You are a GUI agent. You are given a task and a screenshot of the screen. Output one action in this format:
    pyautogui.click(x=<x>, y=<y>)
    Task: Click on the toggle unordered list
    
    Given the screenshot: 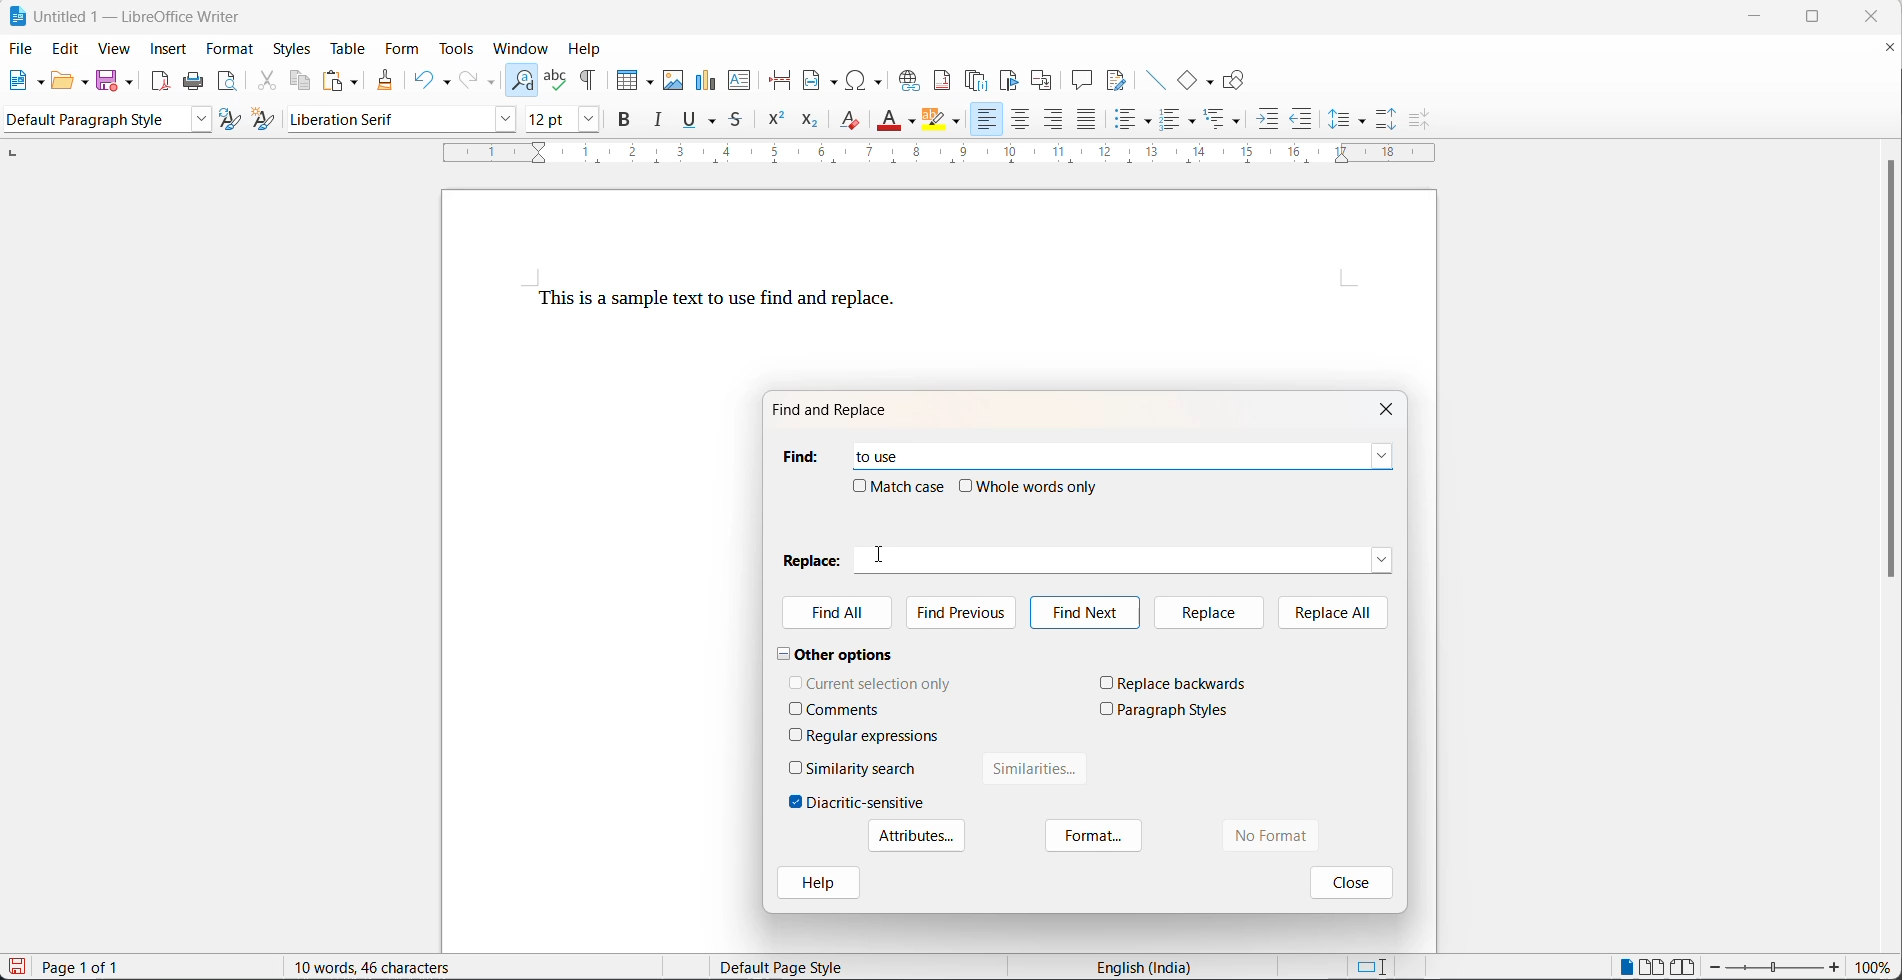 What is the action you would take?
    pyautogui.click(x=1130, y=123)
    